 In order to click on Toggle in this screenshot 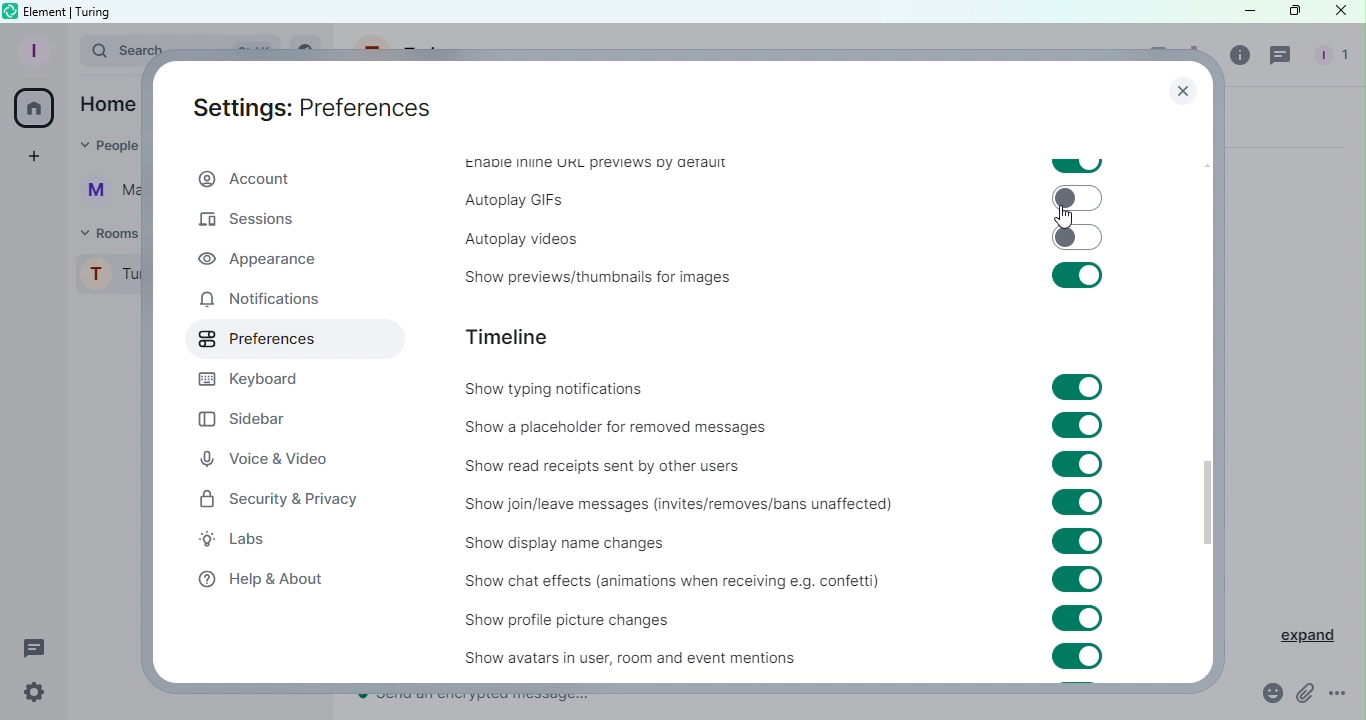, I will do `click(1079, 580)`.